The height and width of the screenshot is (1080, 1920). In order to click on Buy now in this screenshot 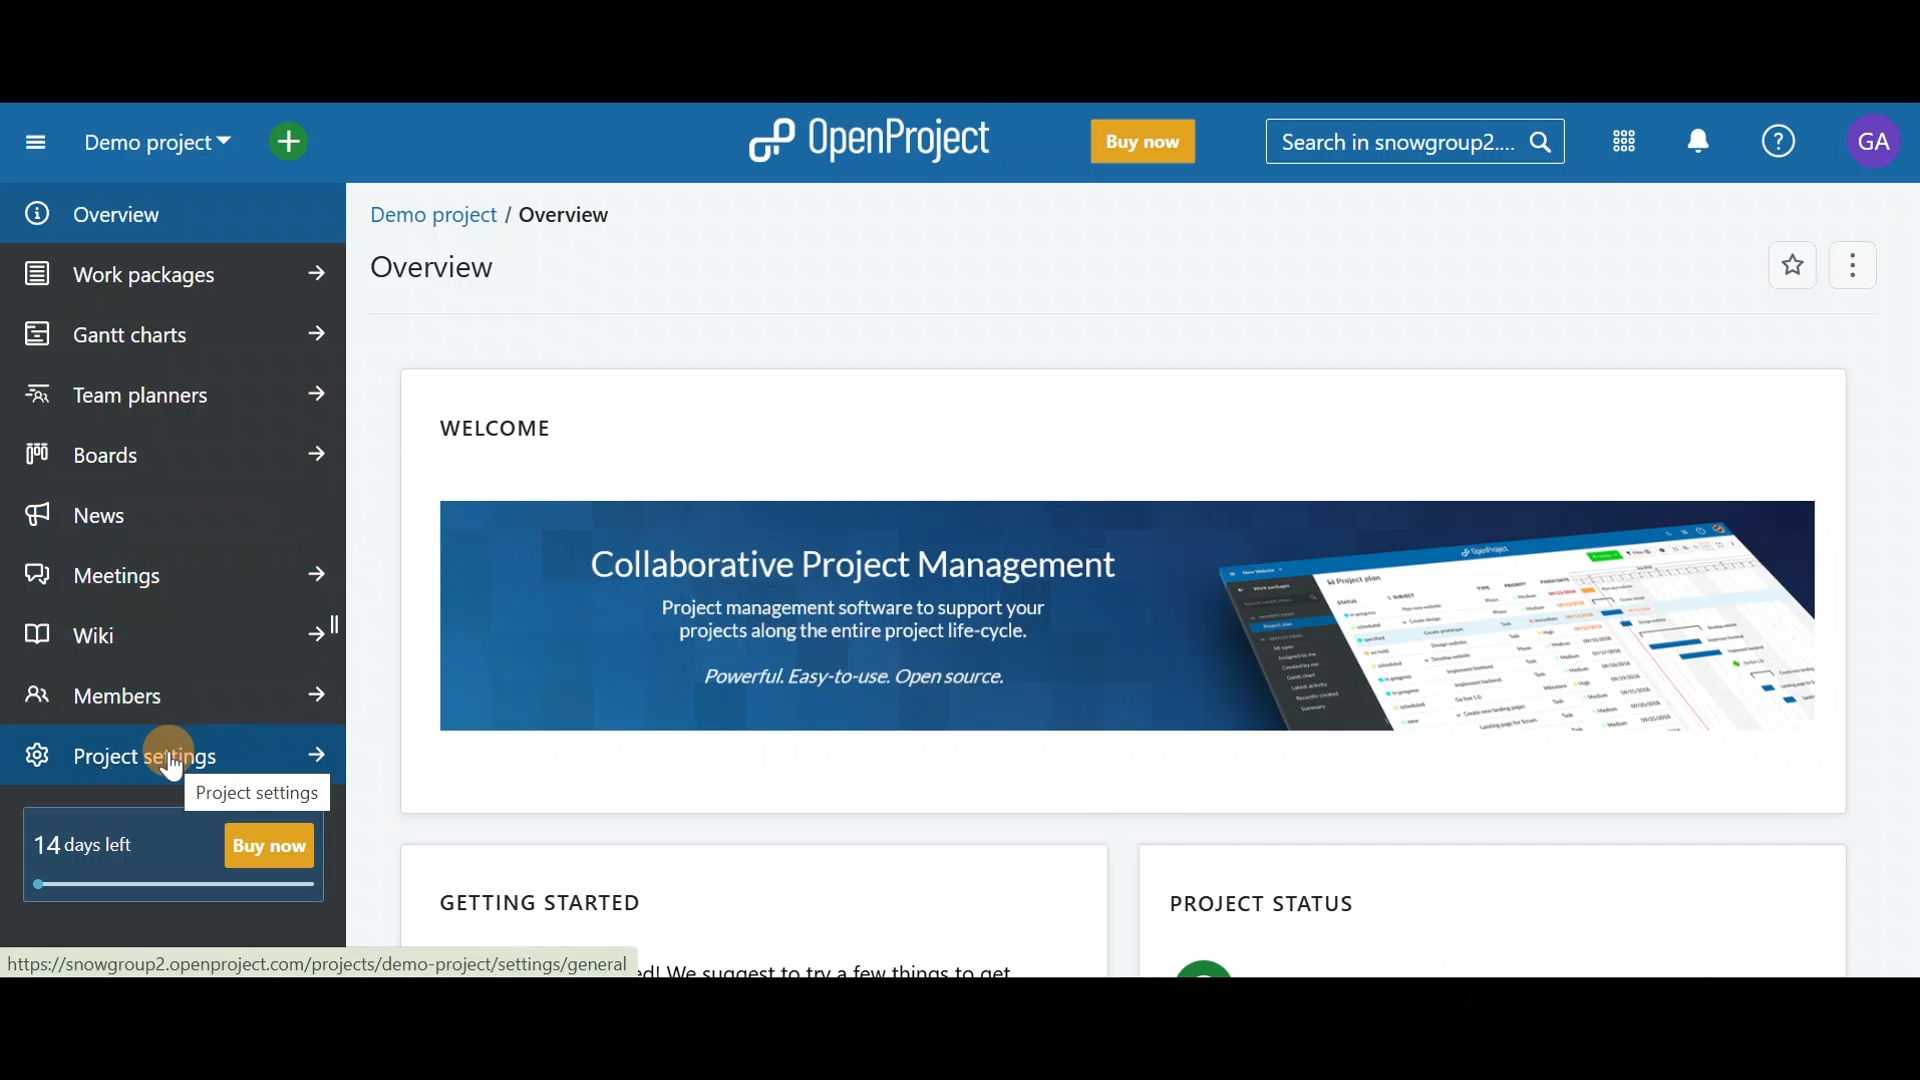, I will do `click(180, 856)`.